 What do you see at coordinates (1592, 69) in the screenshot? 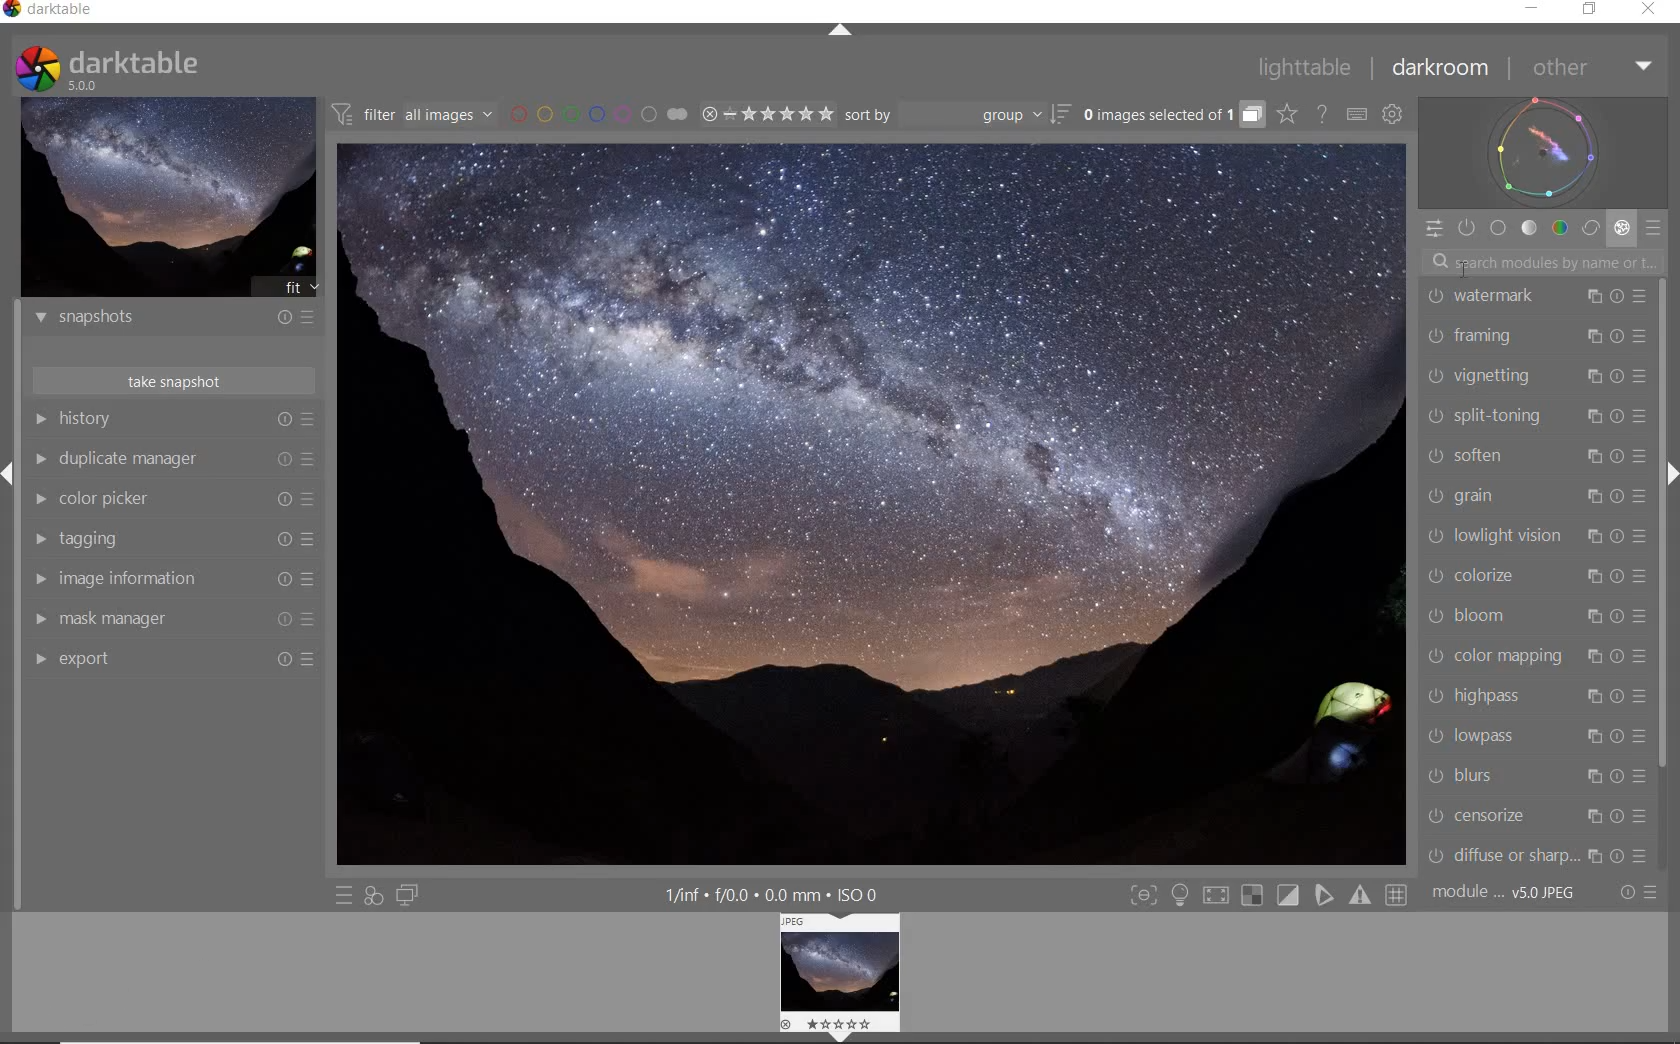
I see `OTHER` at bounding box center [1592, 69].